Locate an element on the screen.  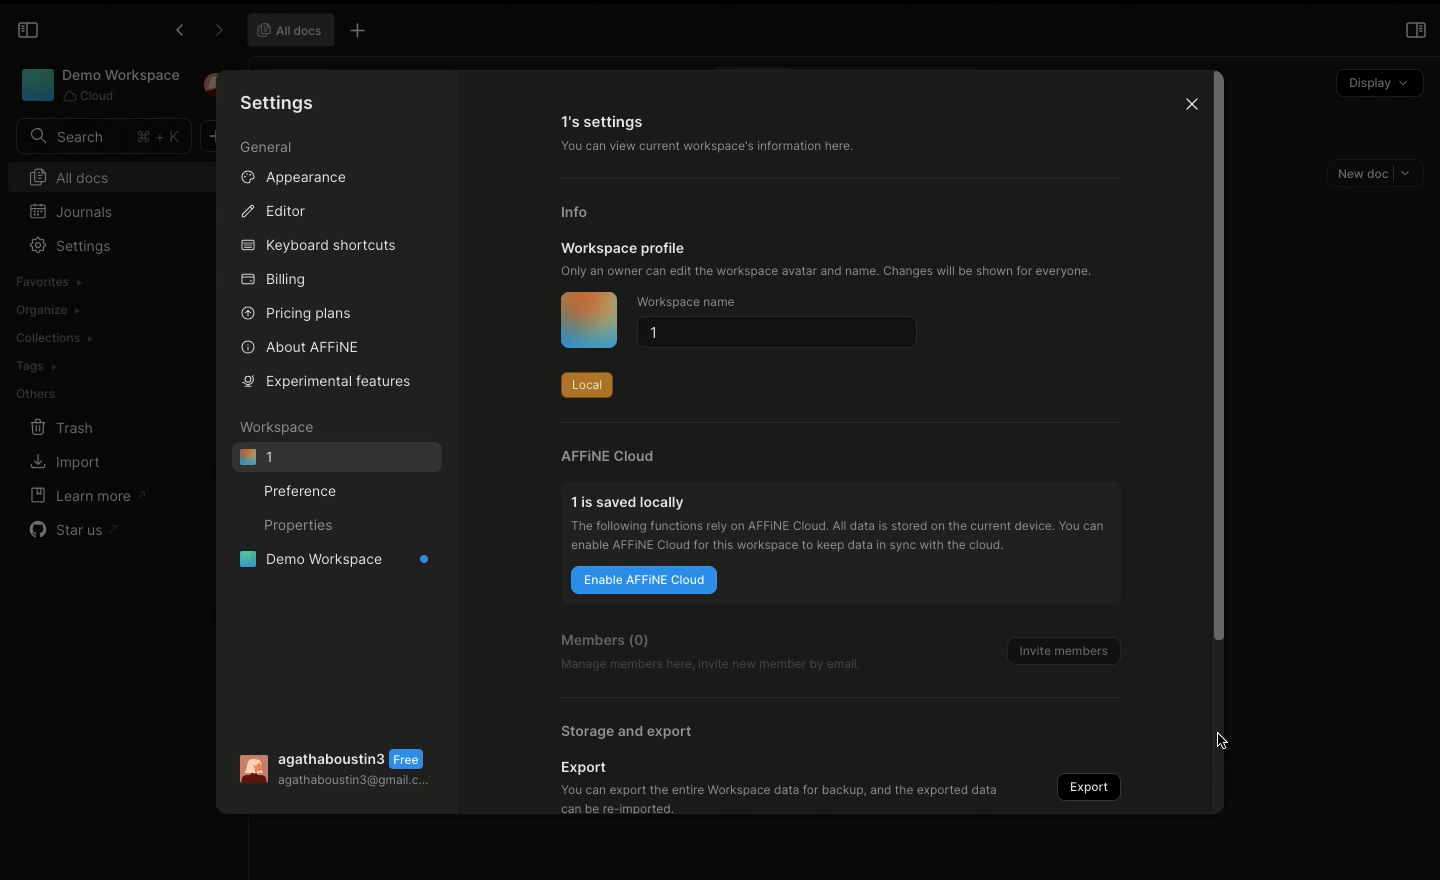
New Tab is located at coordinates (364, 32).